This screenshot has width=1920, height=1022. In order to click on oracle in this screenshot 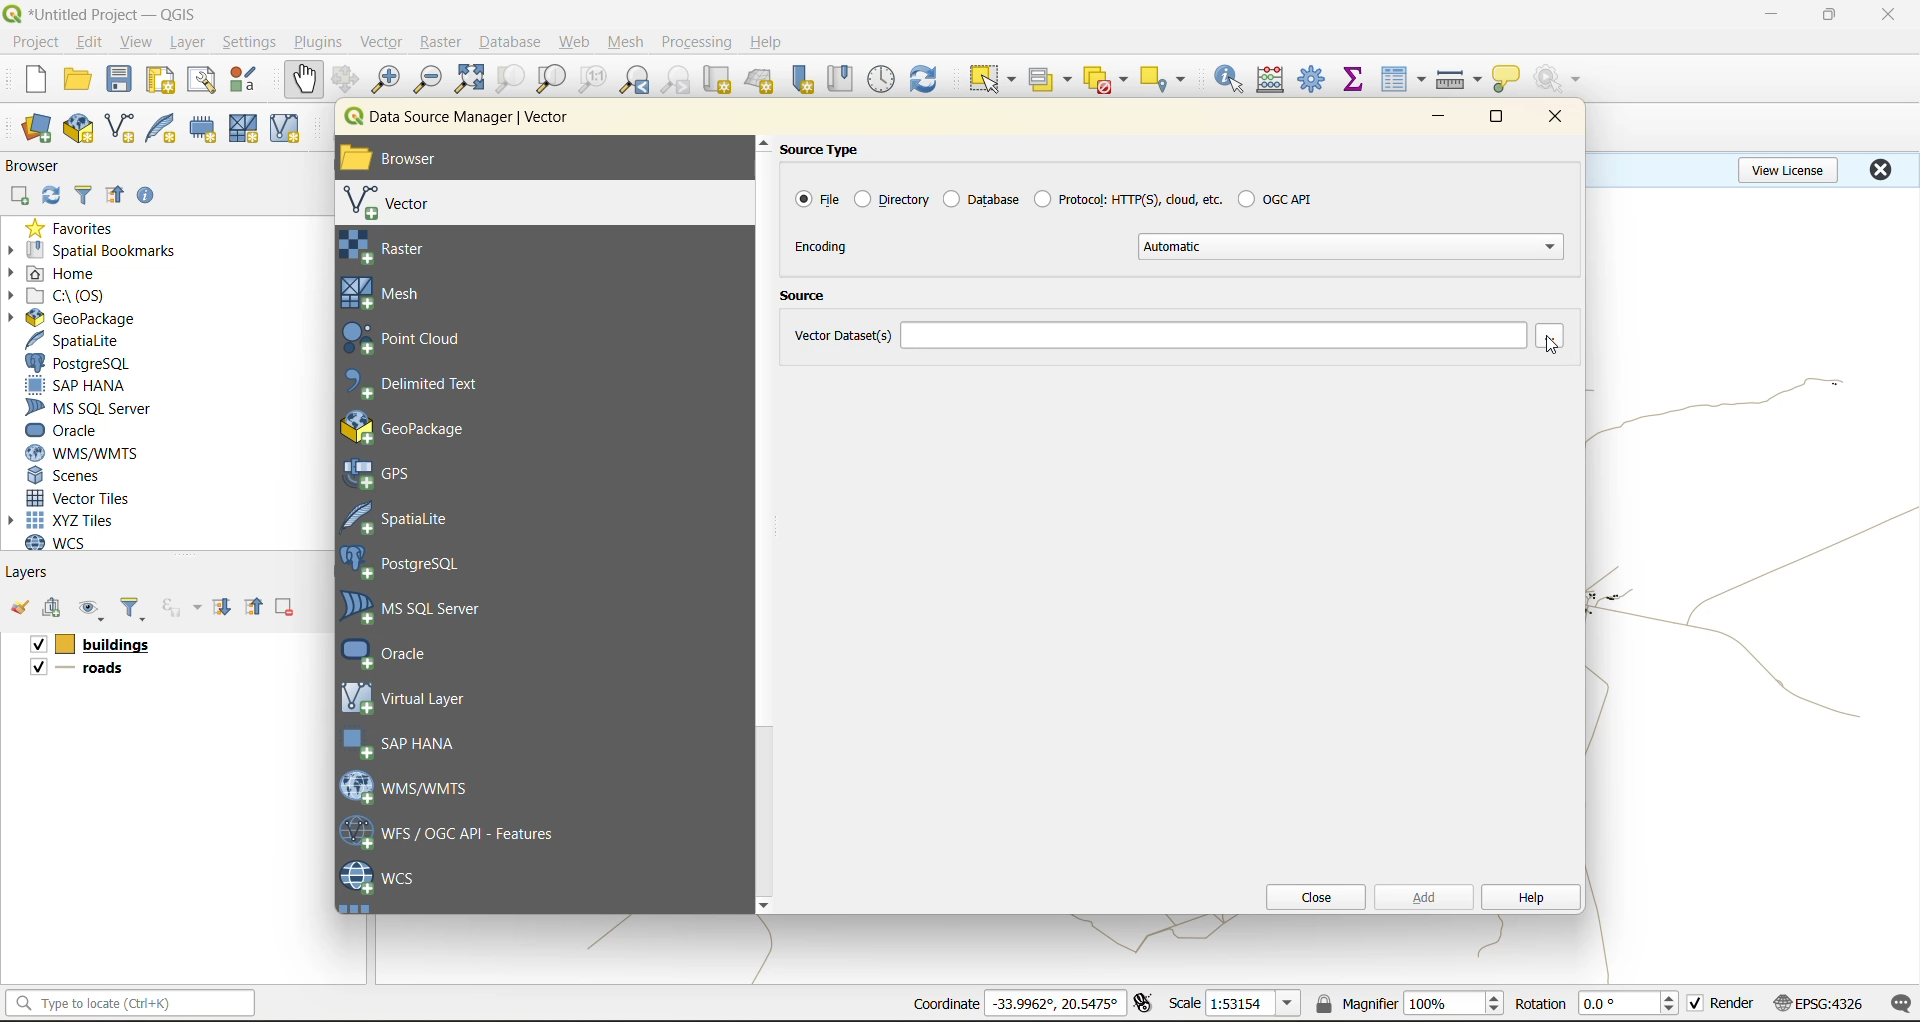, I will do `click(70, 431)`.